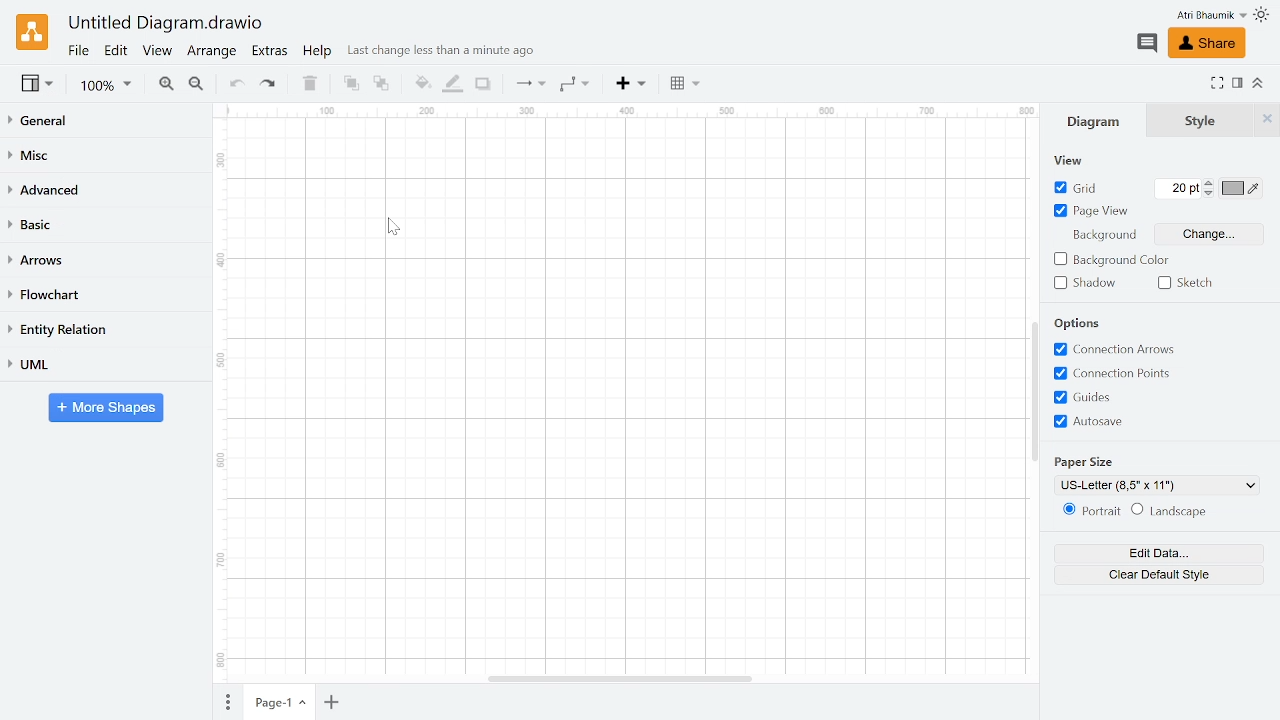  I want to click on Fill line, so click(451, 84).